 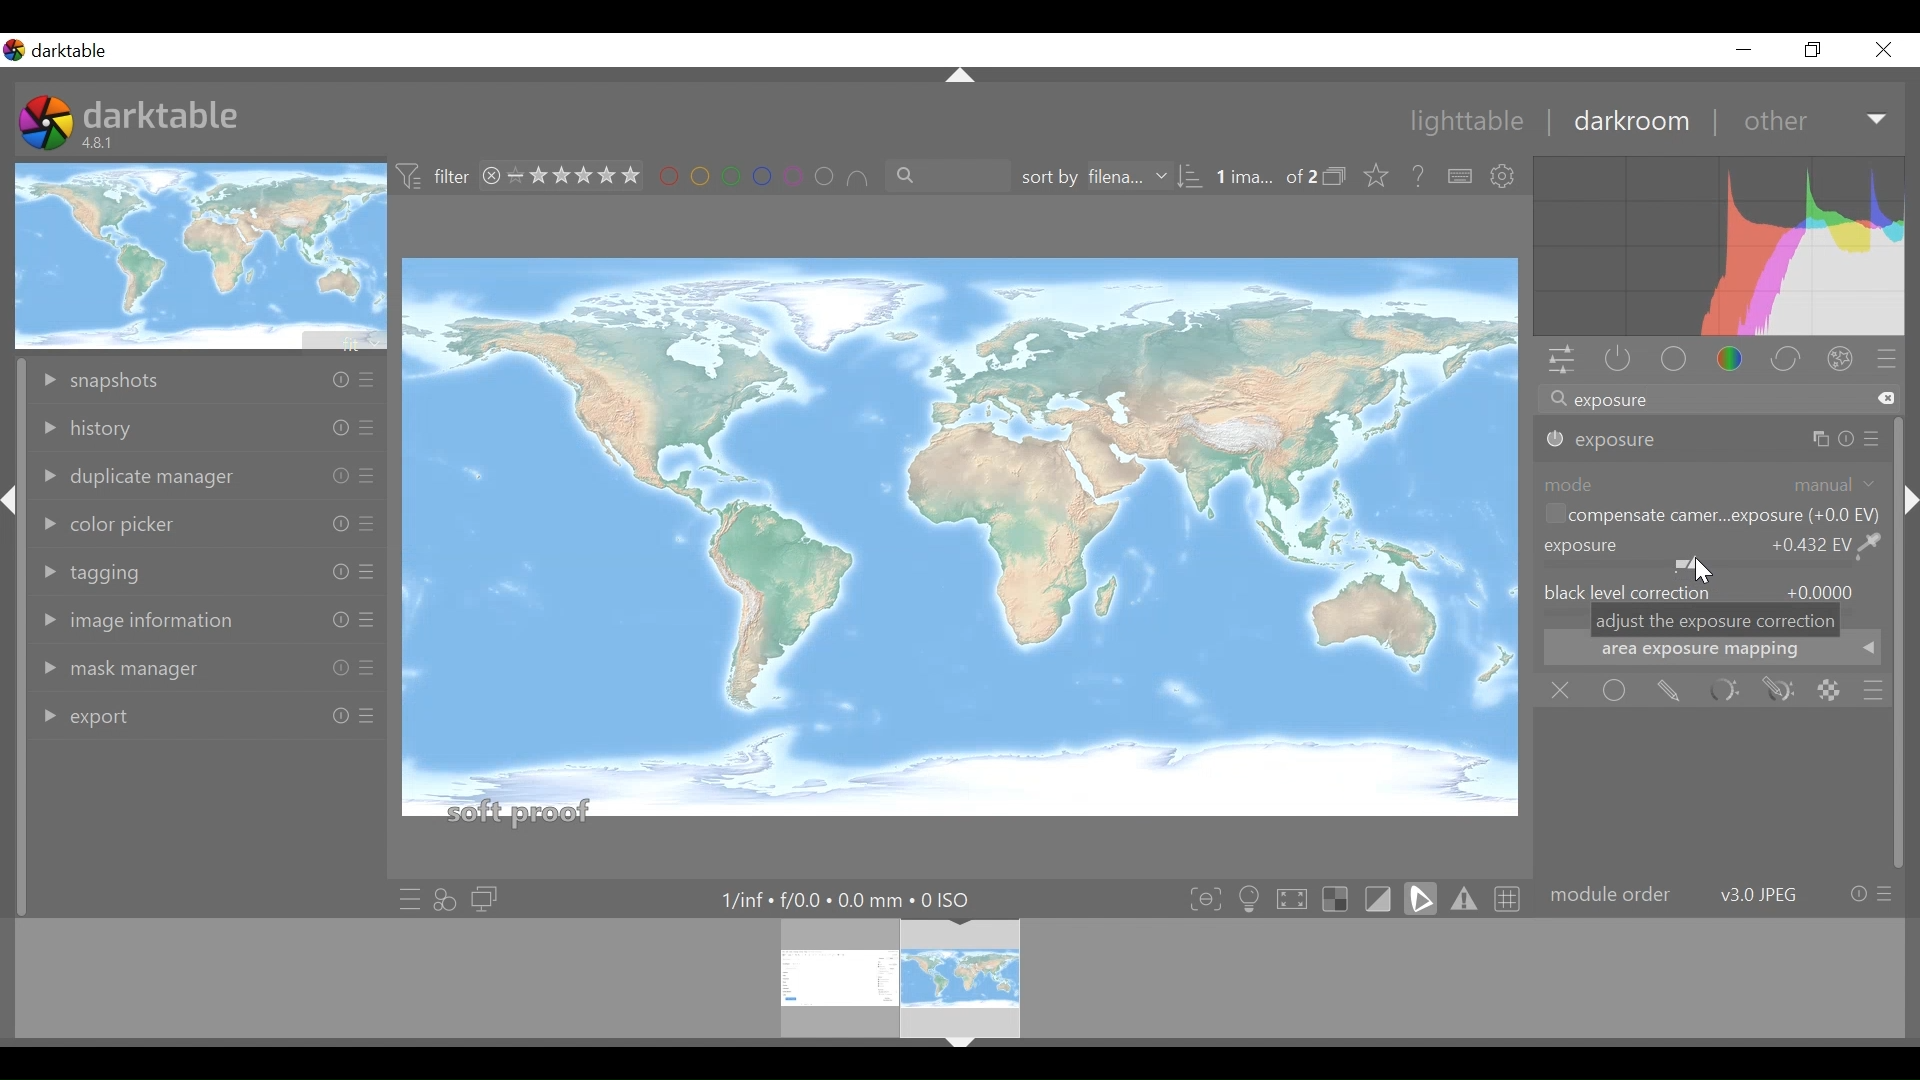 I want to click on , so click(x=334, y=717).